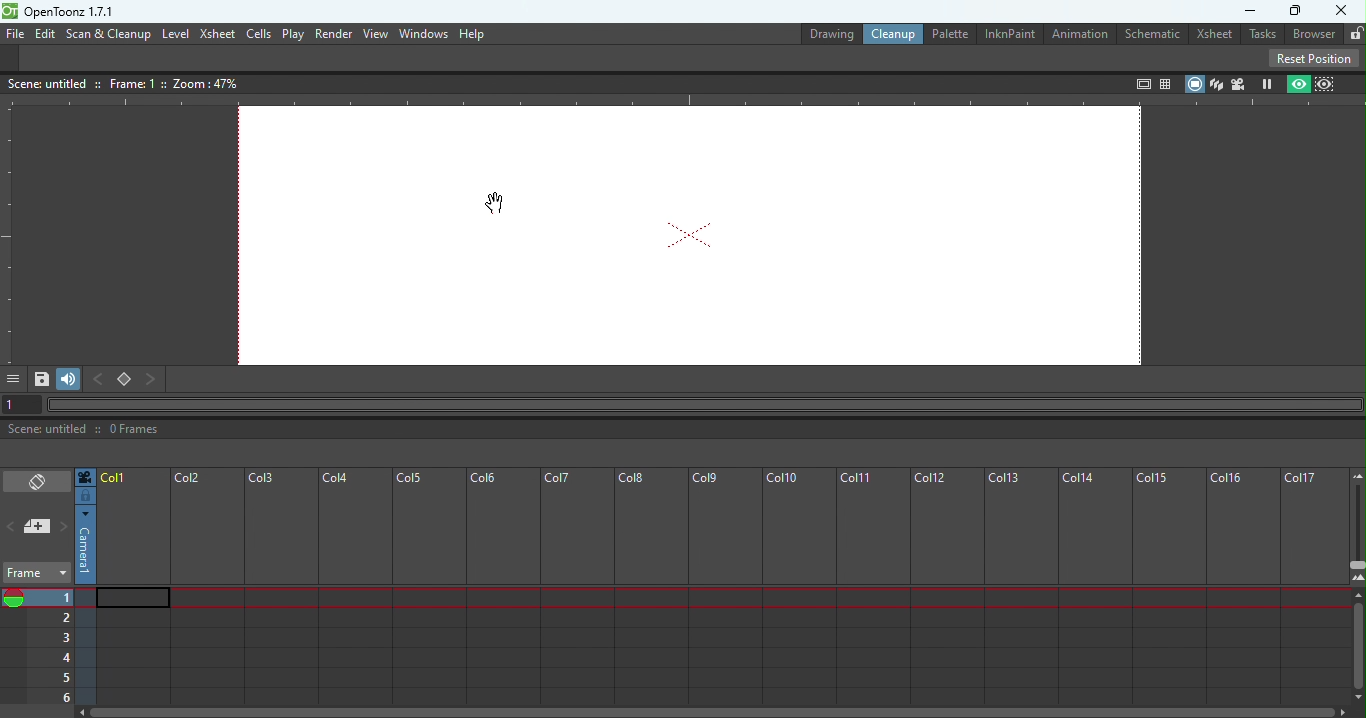  Describe the element at coordinates (498, 204) in the screenshot. I see `Mouse position` at that location.